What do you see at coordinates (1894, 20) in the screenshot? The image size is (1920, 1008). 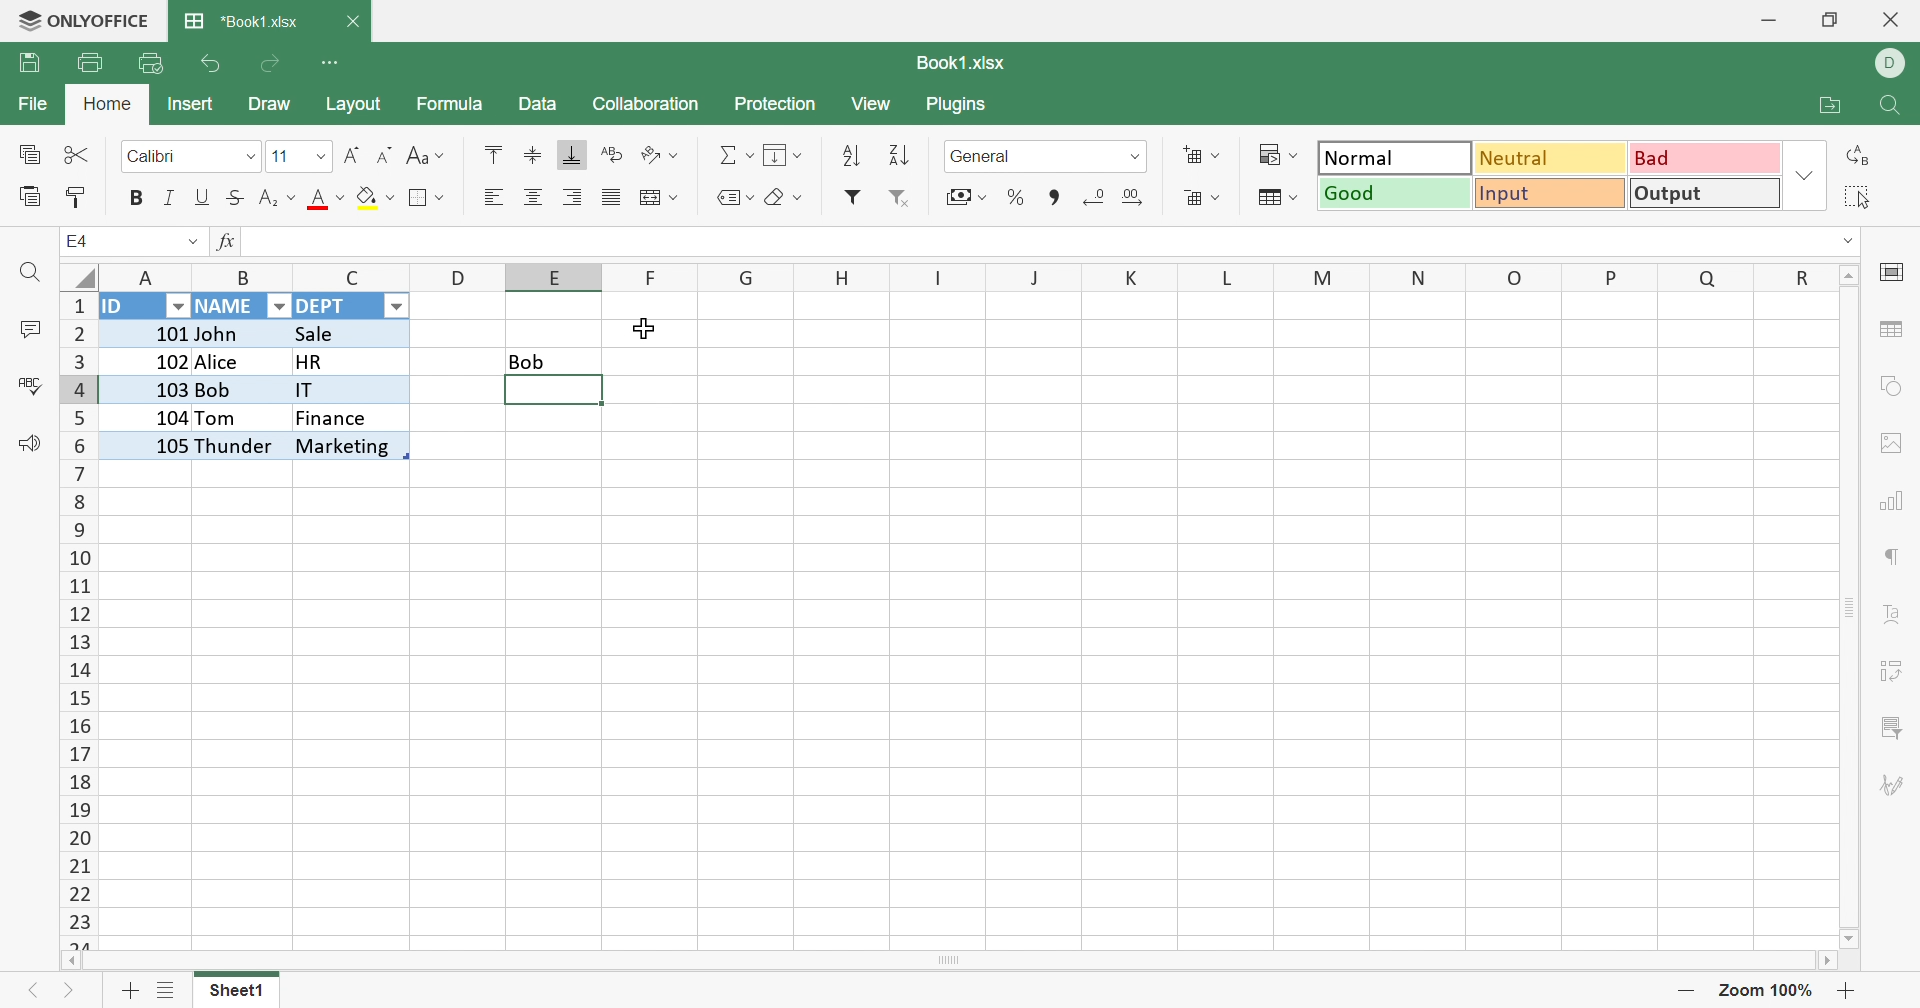 I see `Close` at bounding box center [1894, 20].